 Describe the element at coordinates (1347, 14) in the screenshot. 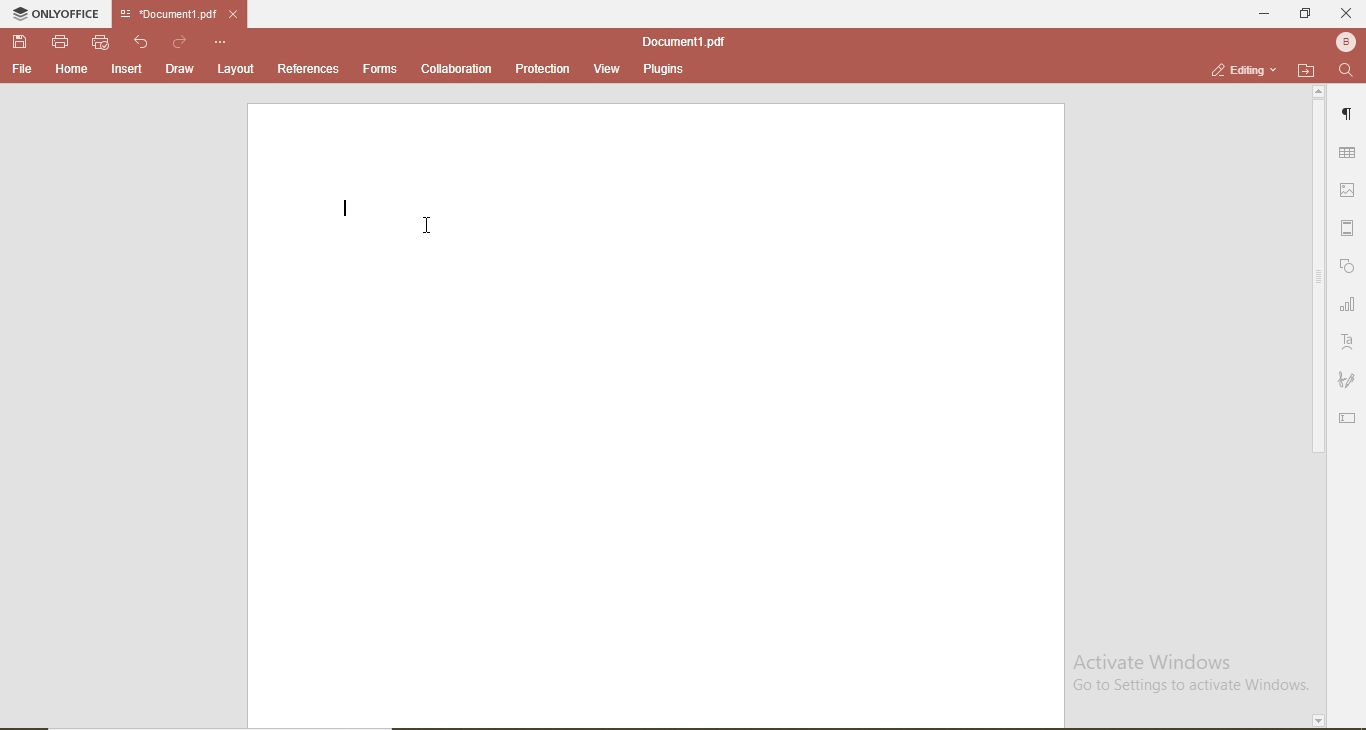

I see `close` at that location.